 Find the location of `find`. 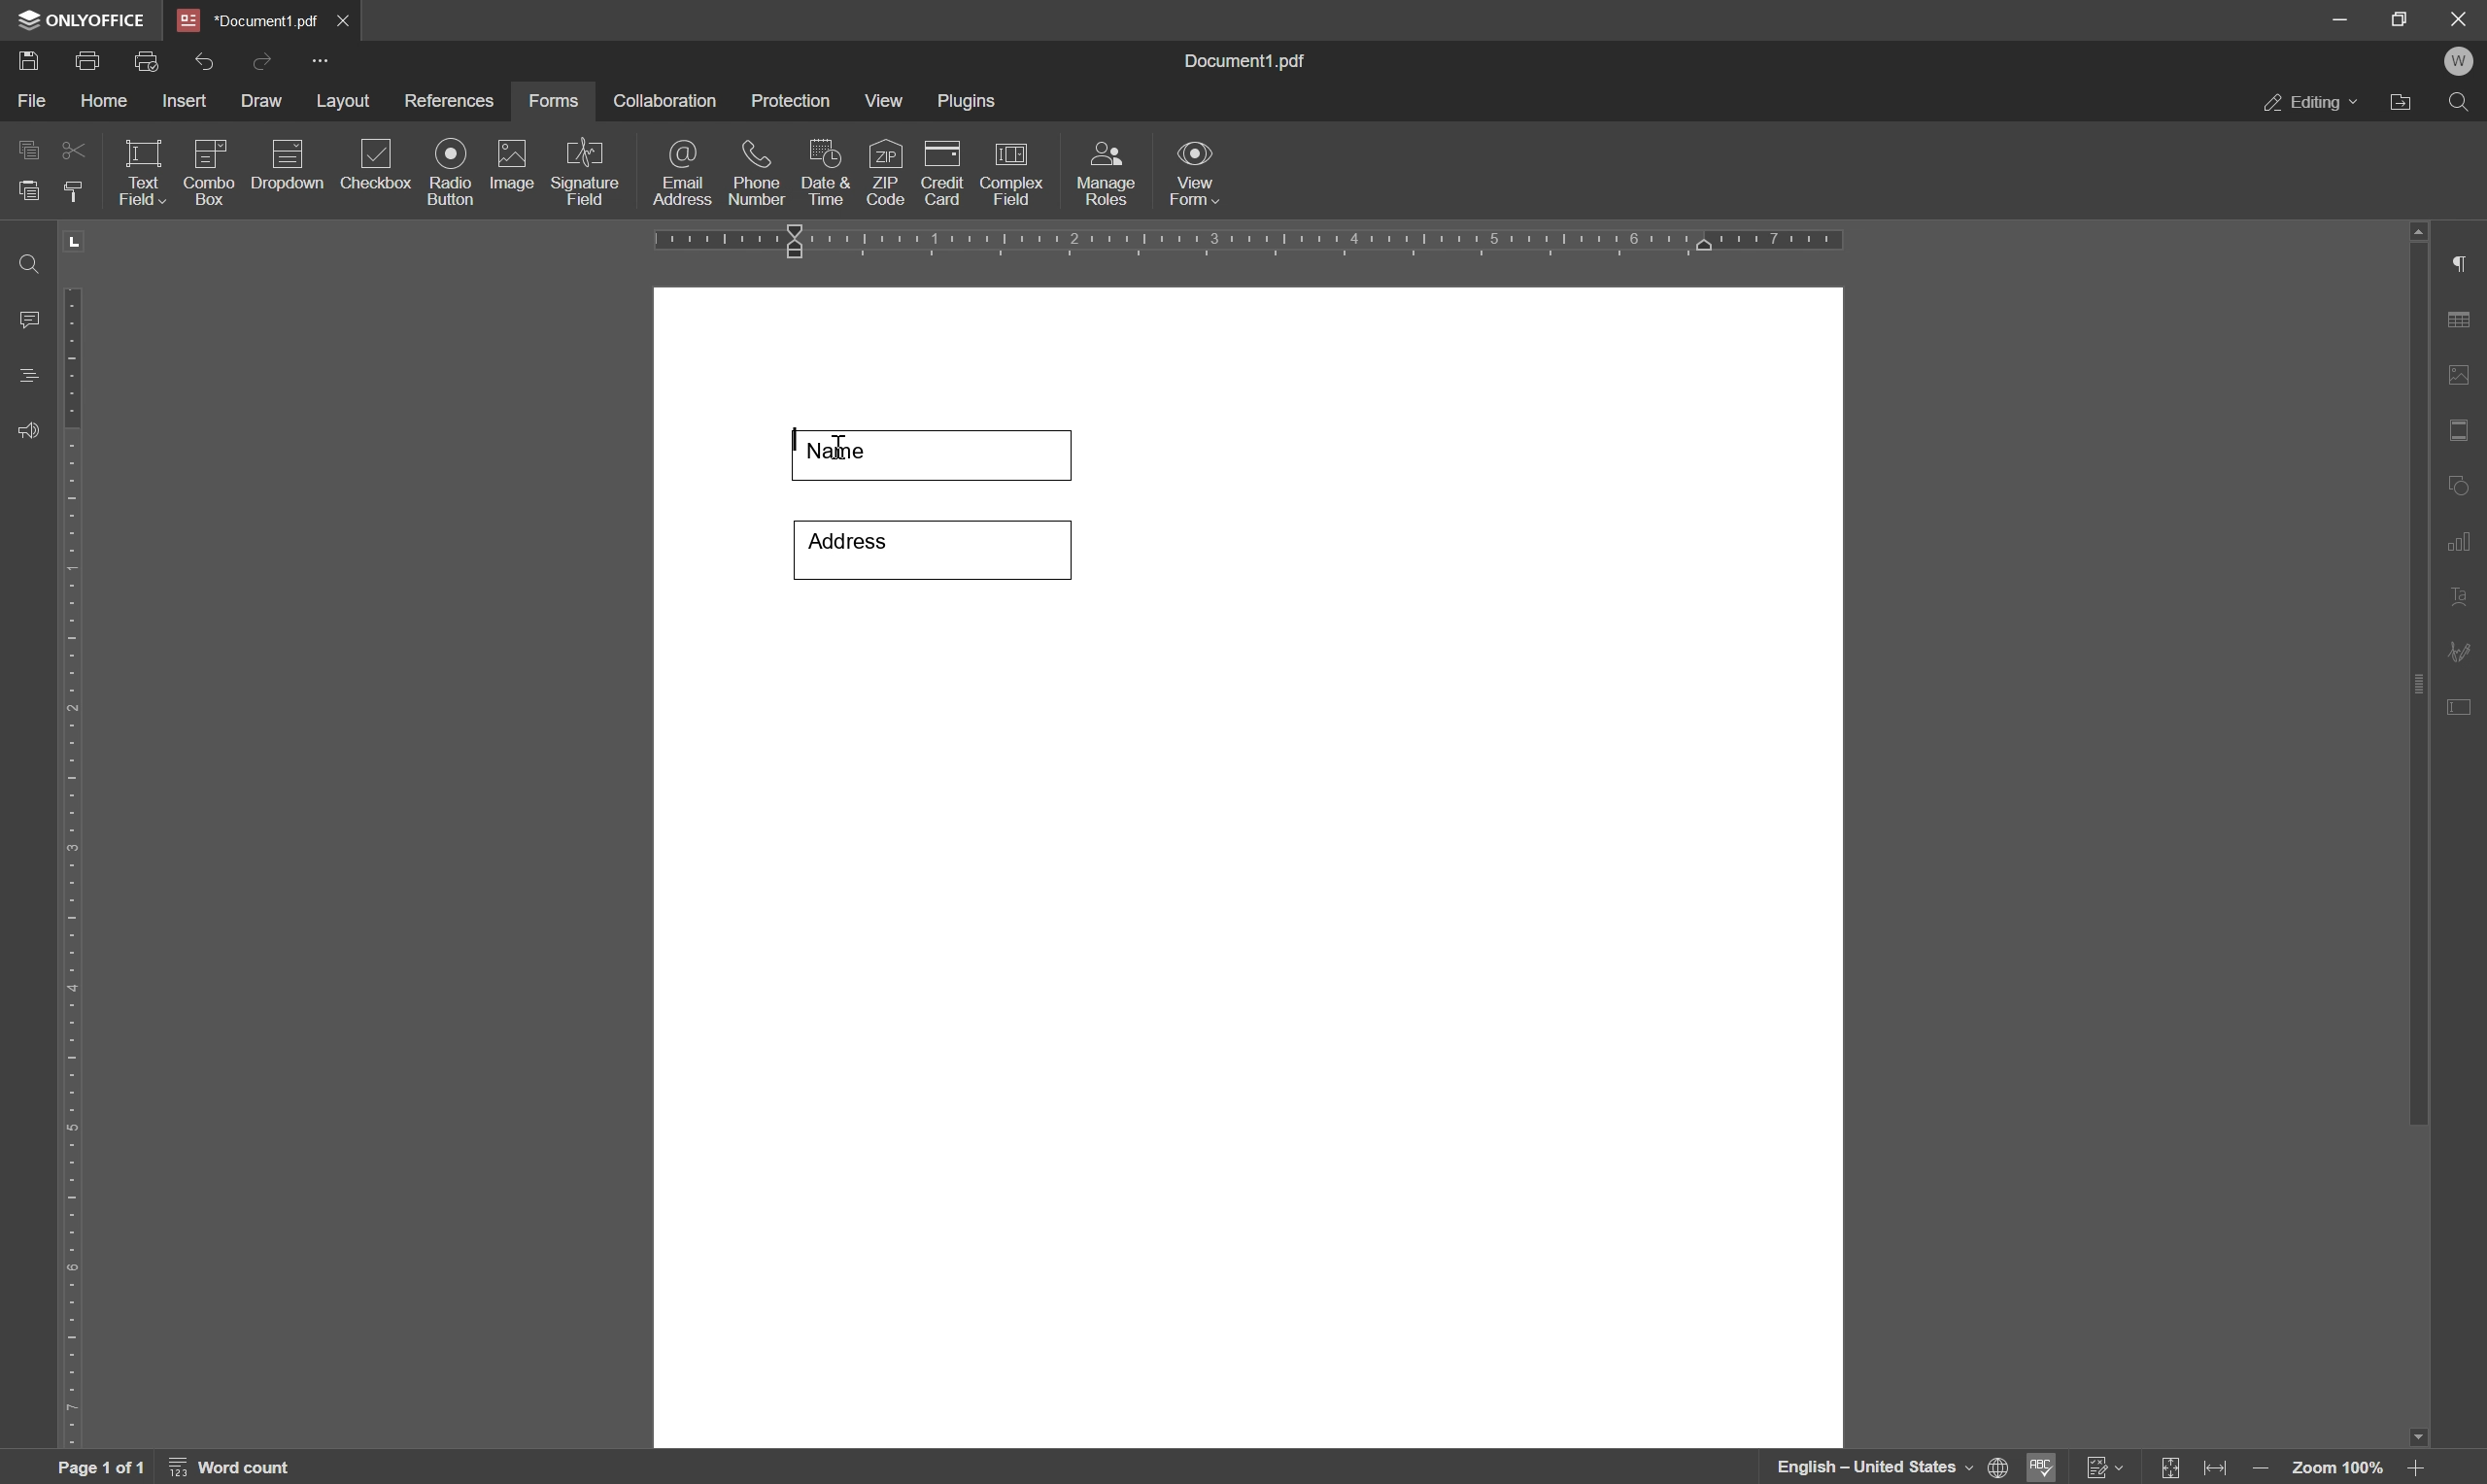

find is located at coordinates (25, 258).